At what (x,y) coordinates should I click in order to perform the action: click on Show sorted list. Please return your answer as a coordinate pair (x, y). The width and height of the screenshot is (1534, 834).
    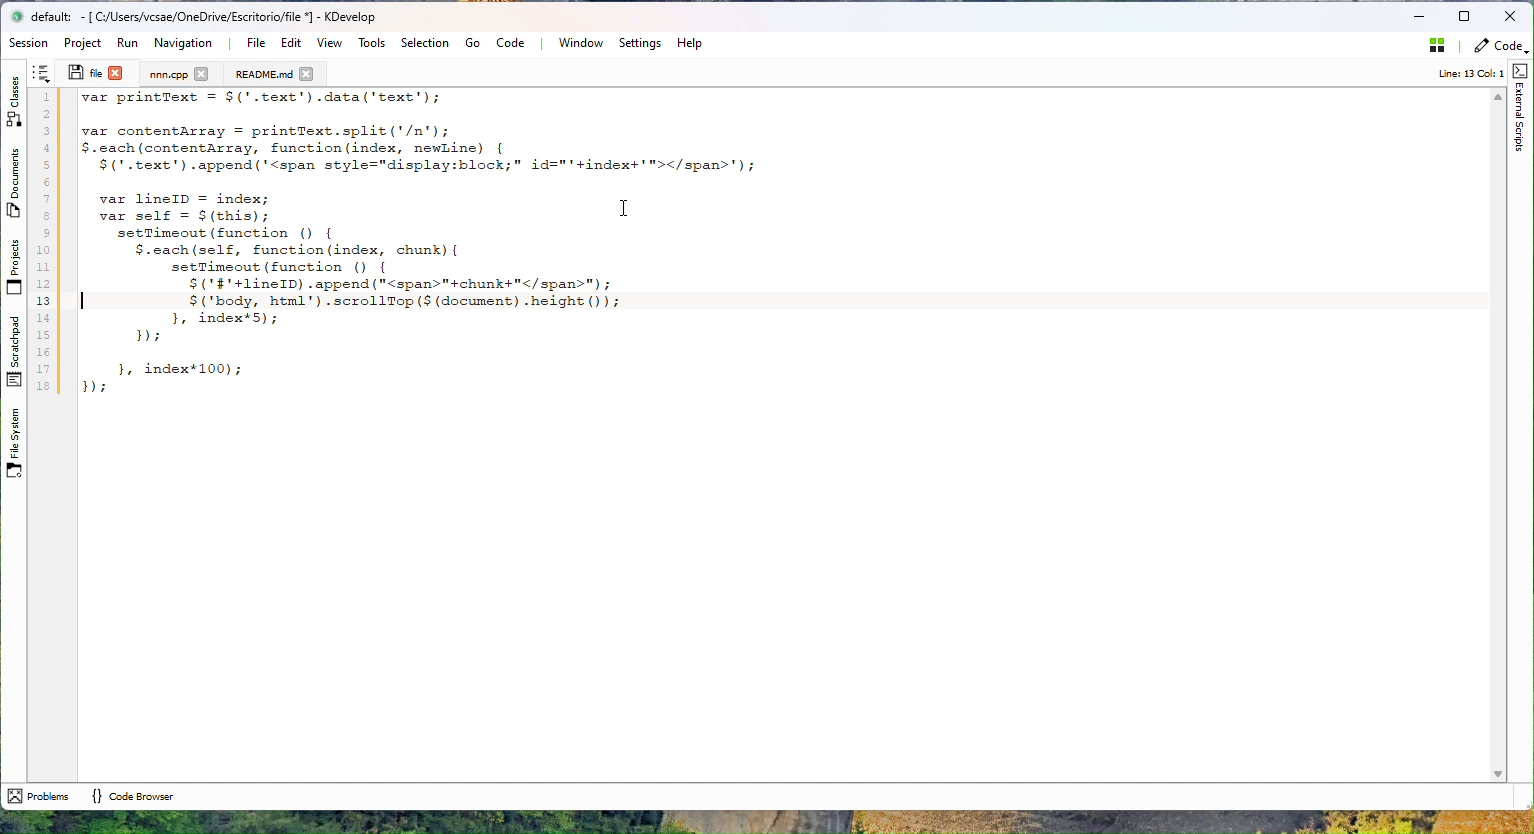
    Looking at the image, I should click on (41, 73).